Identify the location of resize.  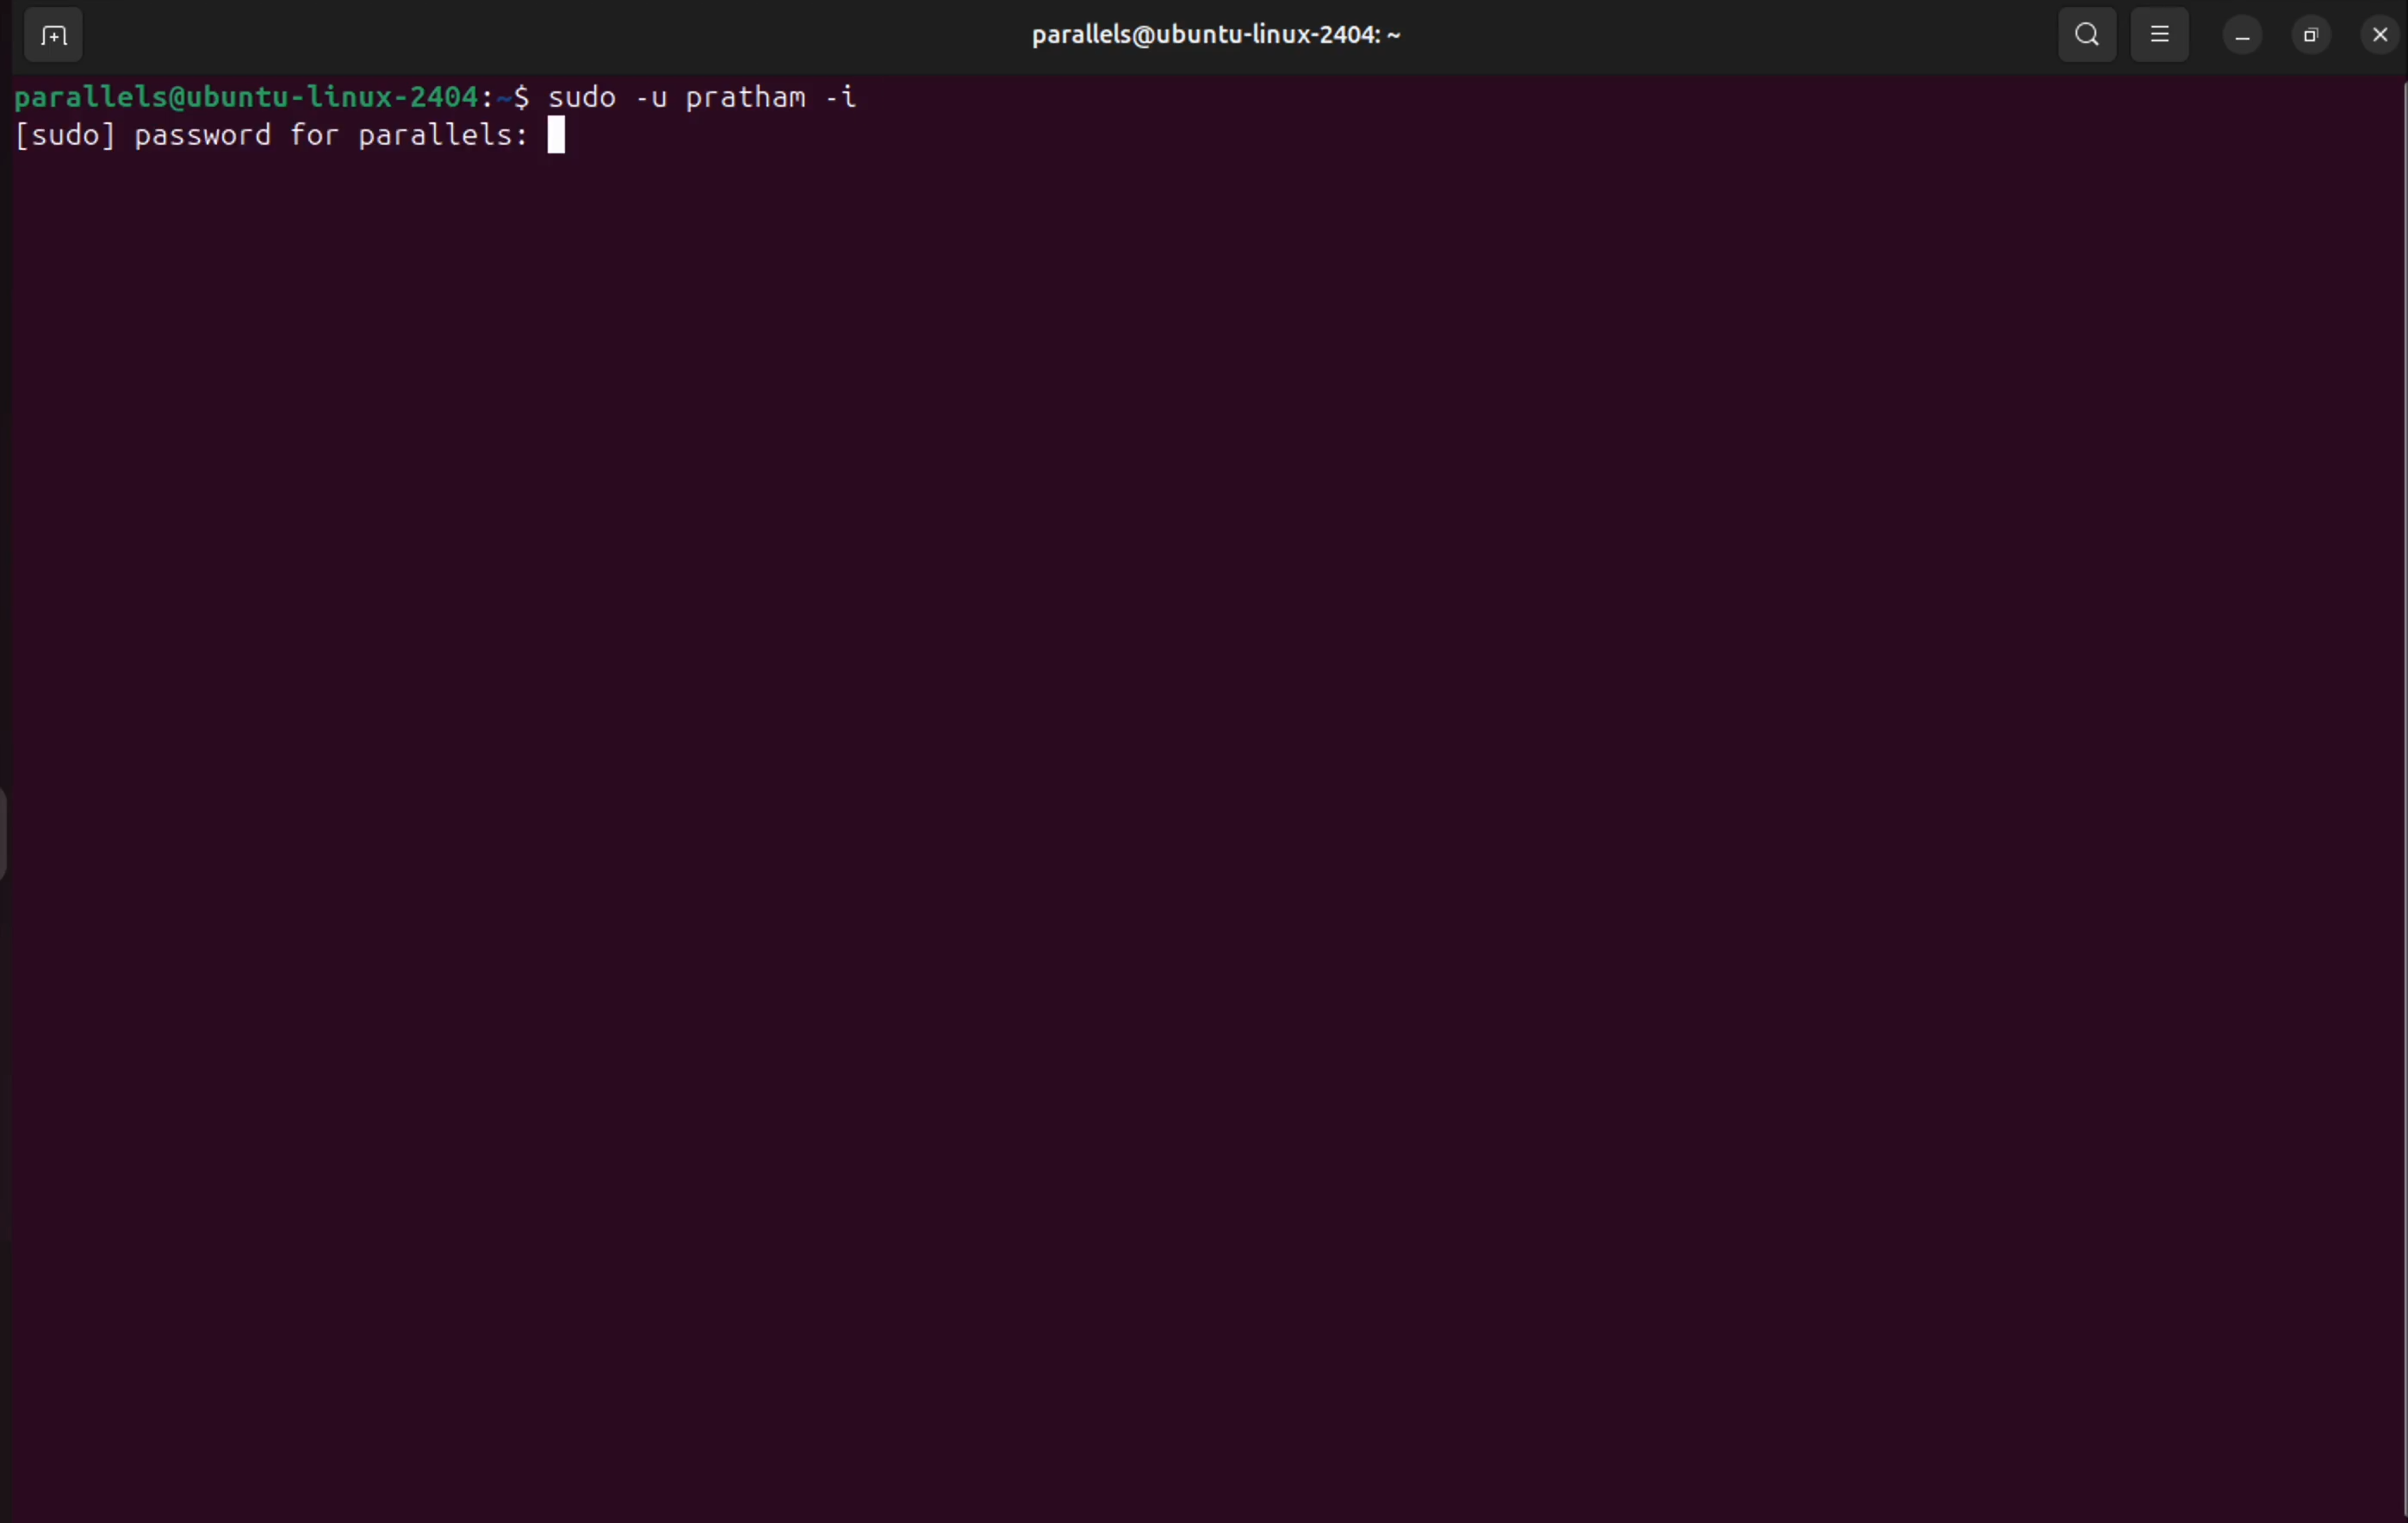
(2311, 35).